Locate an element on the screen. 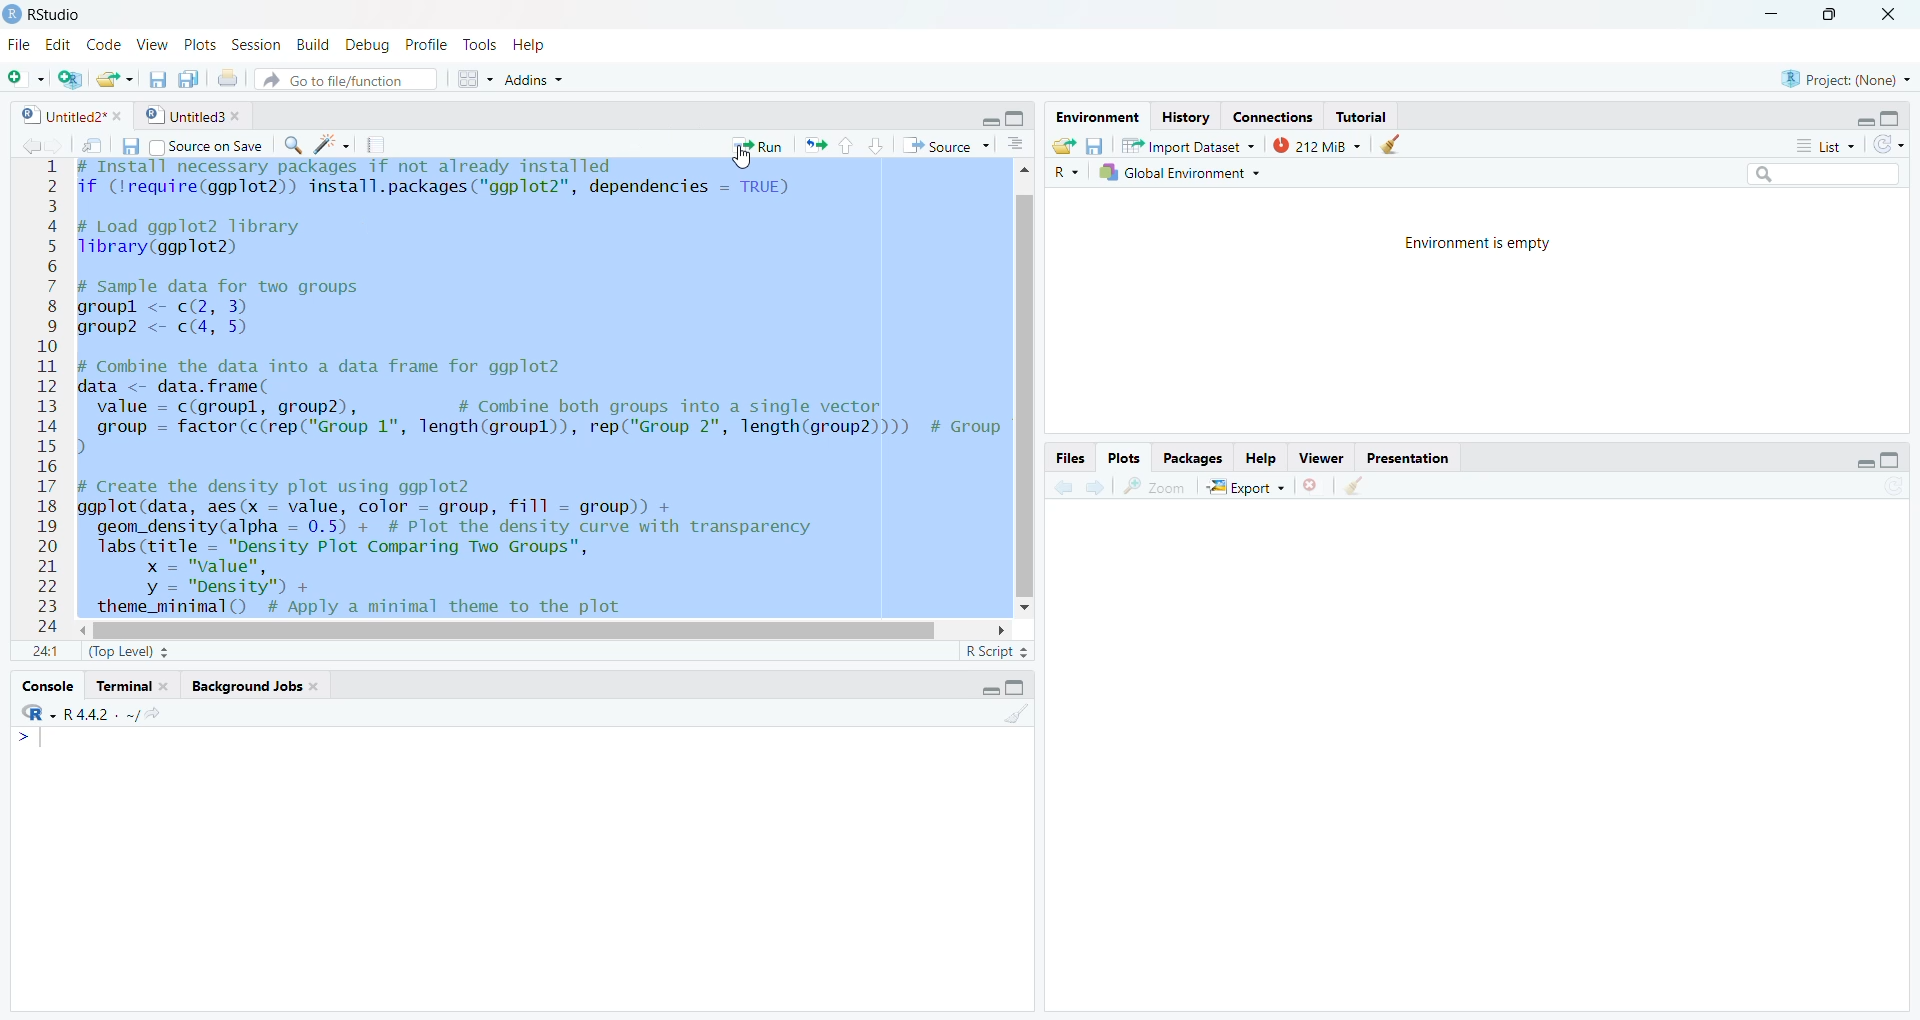 This screenshot has width=1920, height=1020. FILES is located at coordinates (1073, 456).